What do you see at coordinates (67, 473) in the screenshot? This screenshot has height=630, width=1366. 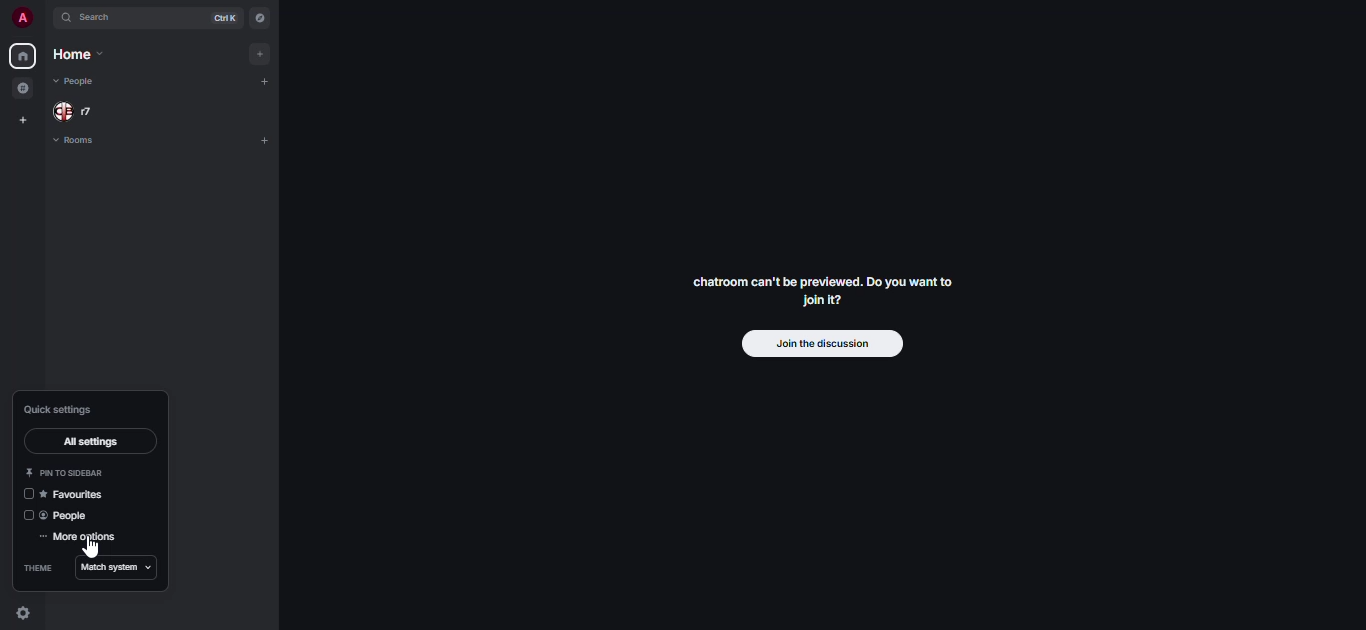 I see `pin to sidebar` at bounding box center [67, 473].